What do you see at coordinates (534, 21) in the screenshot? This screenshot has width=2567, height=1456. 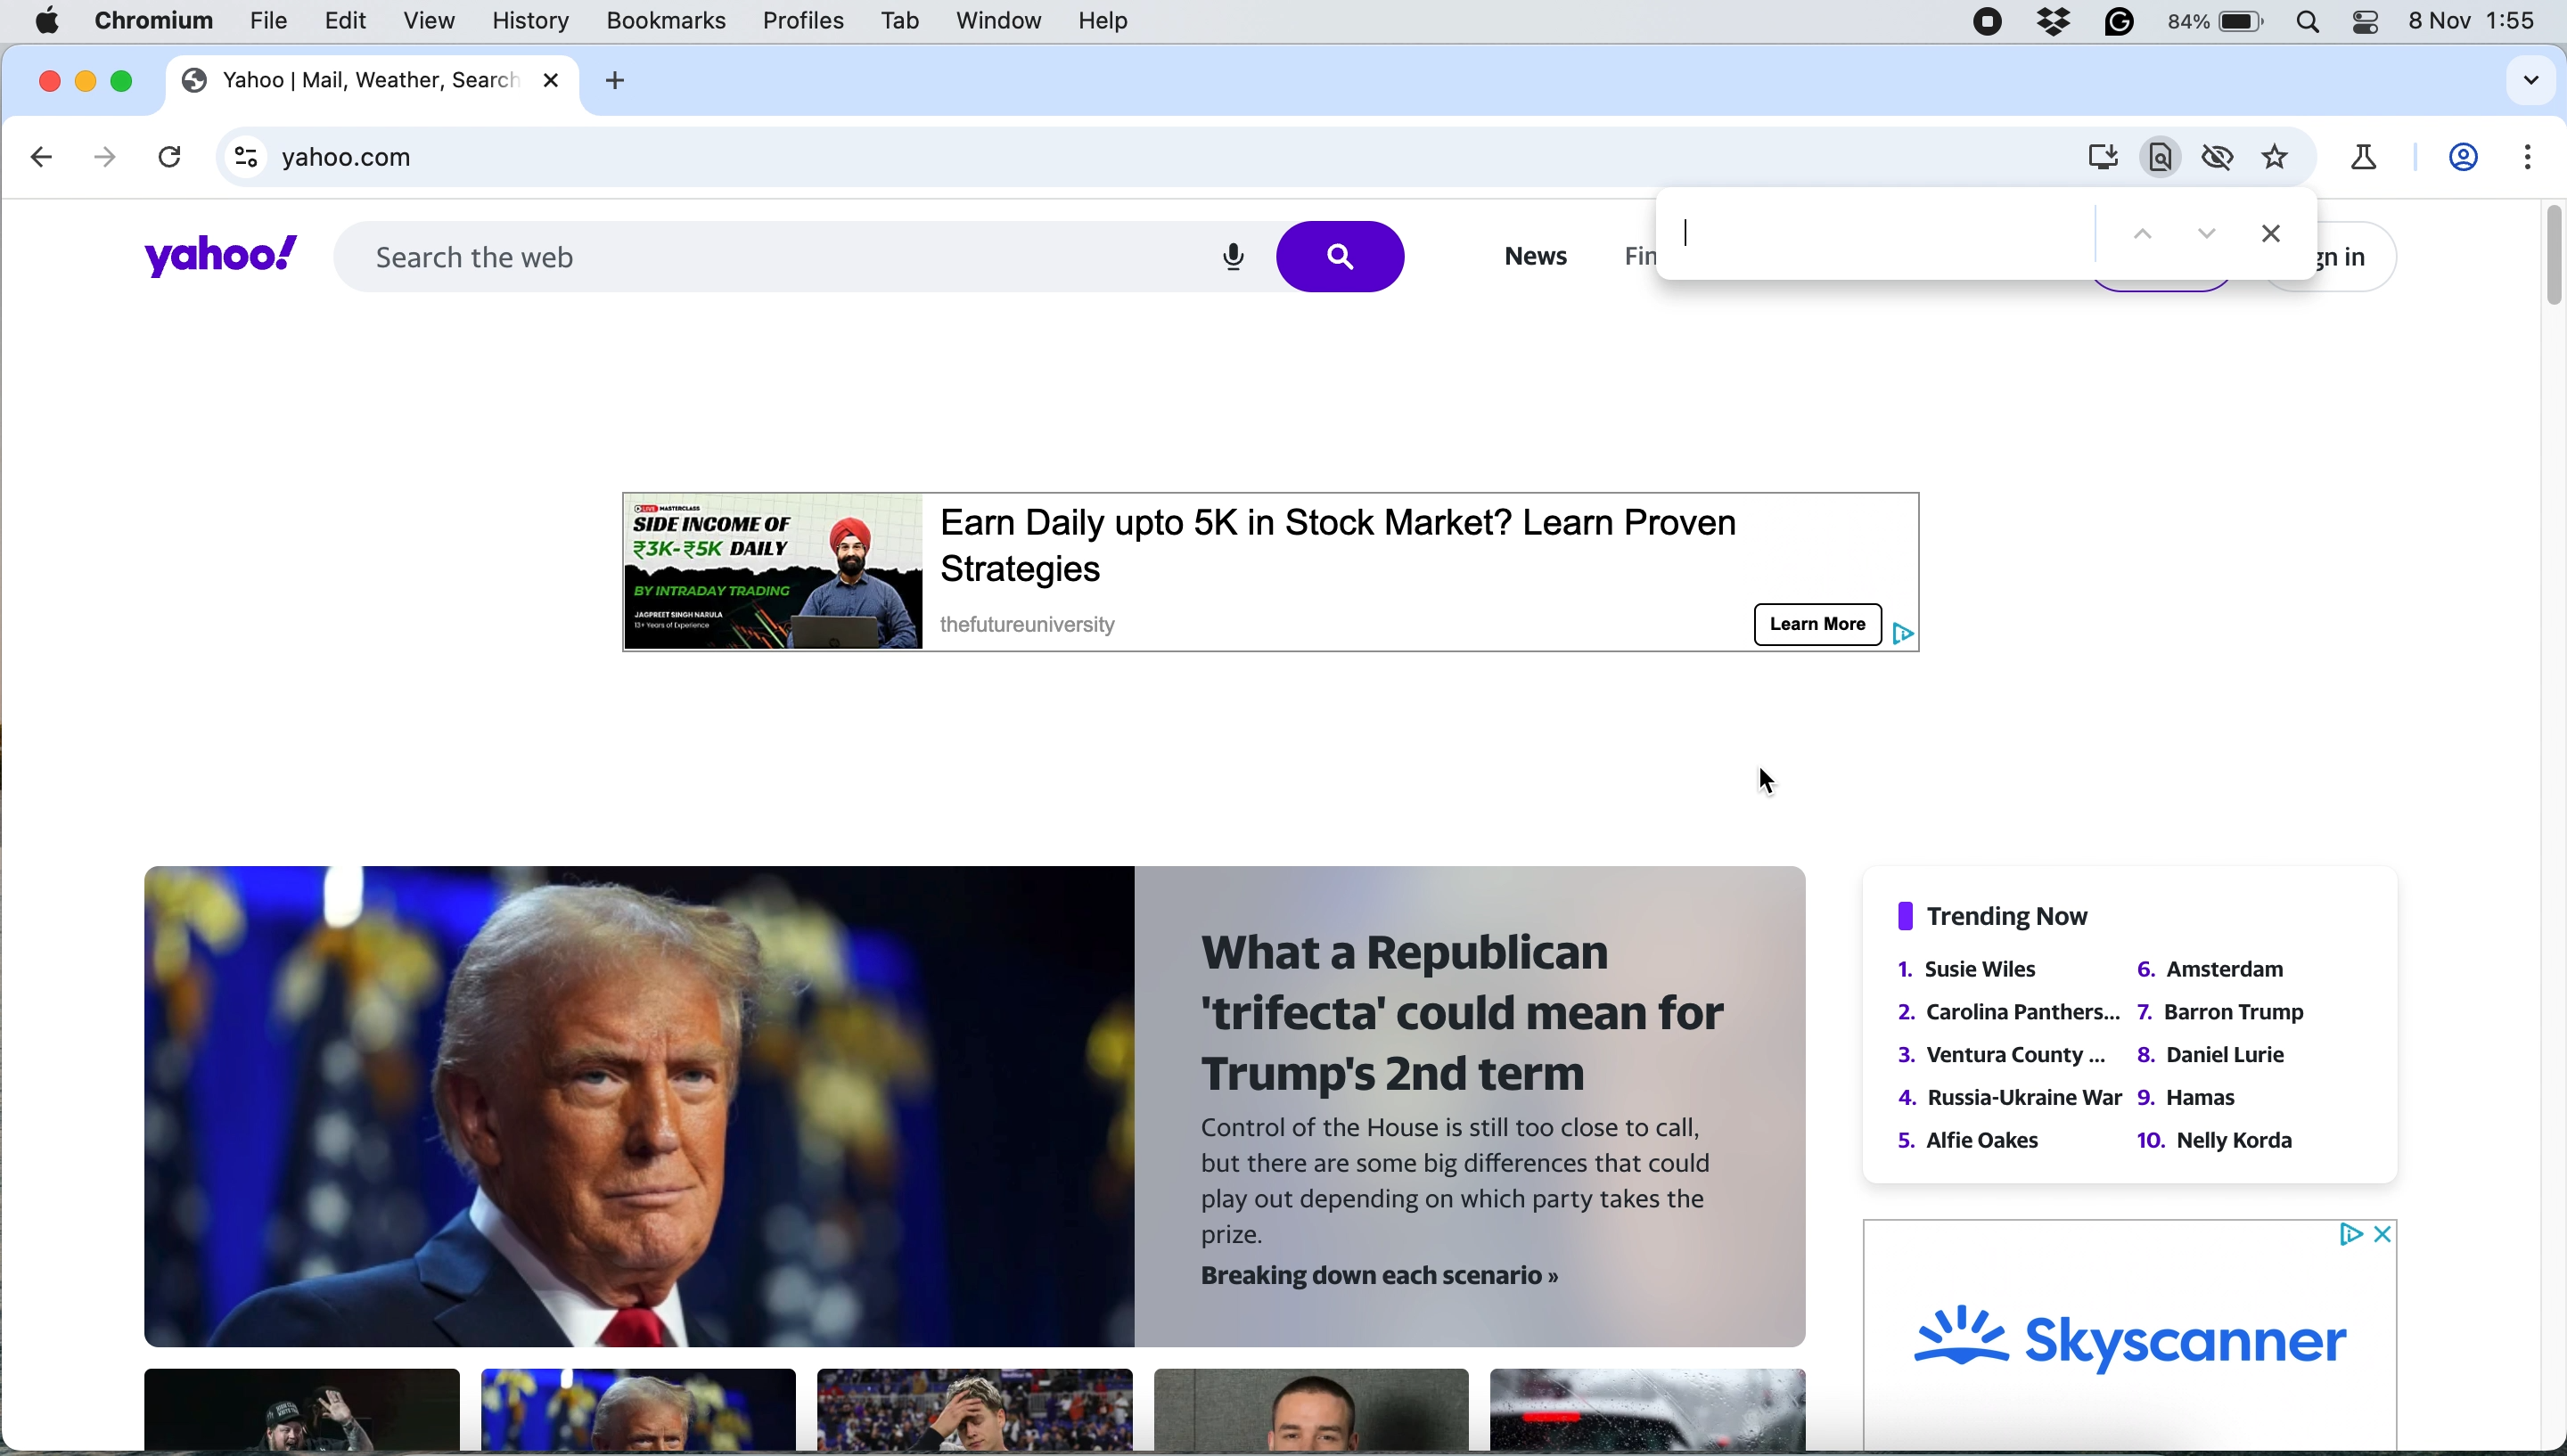 I see `history` at bounding box center [534, 21].